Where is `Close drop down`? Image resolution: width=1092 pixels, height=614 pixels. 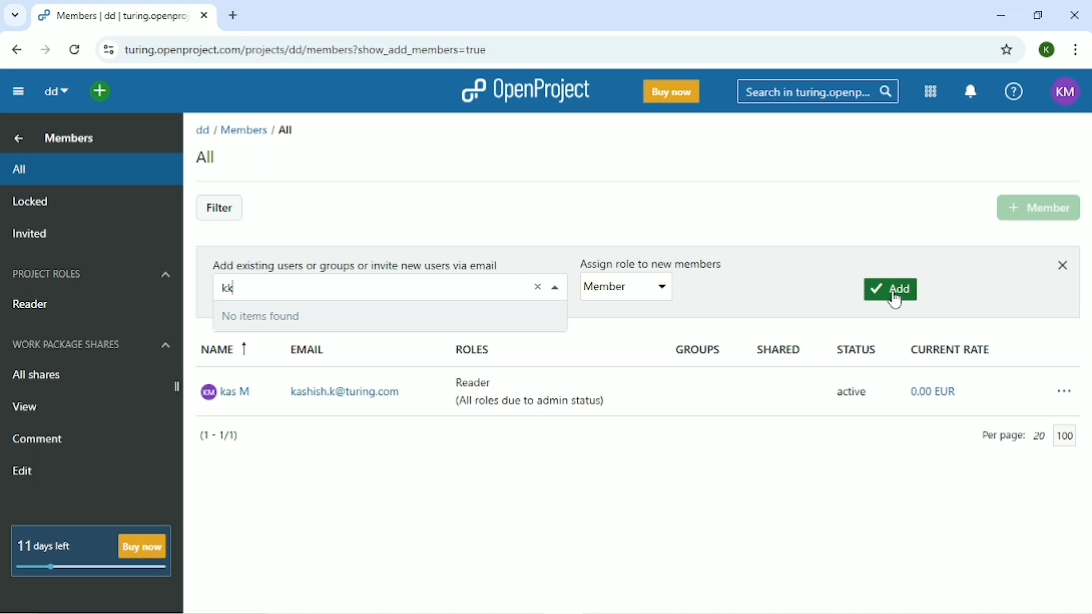
Close drop down is located at coordinates (559, 289).